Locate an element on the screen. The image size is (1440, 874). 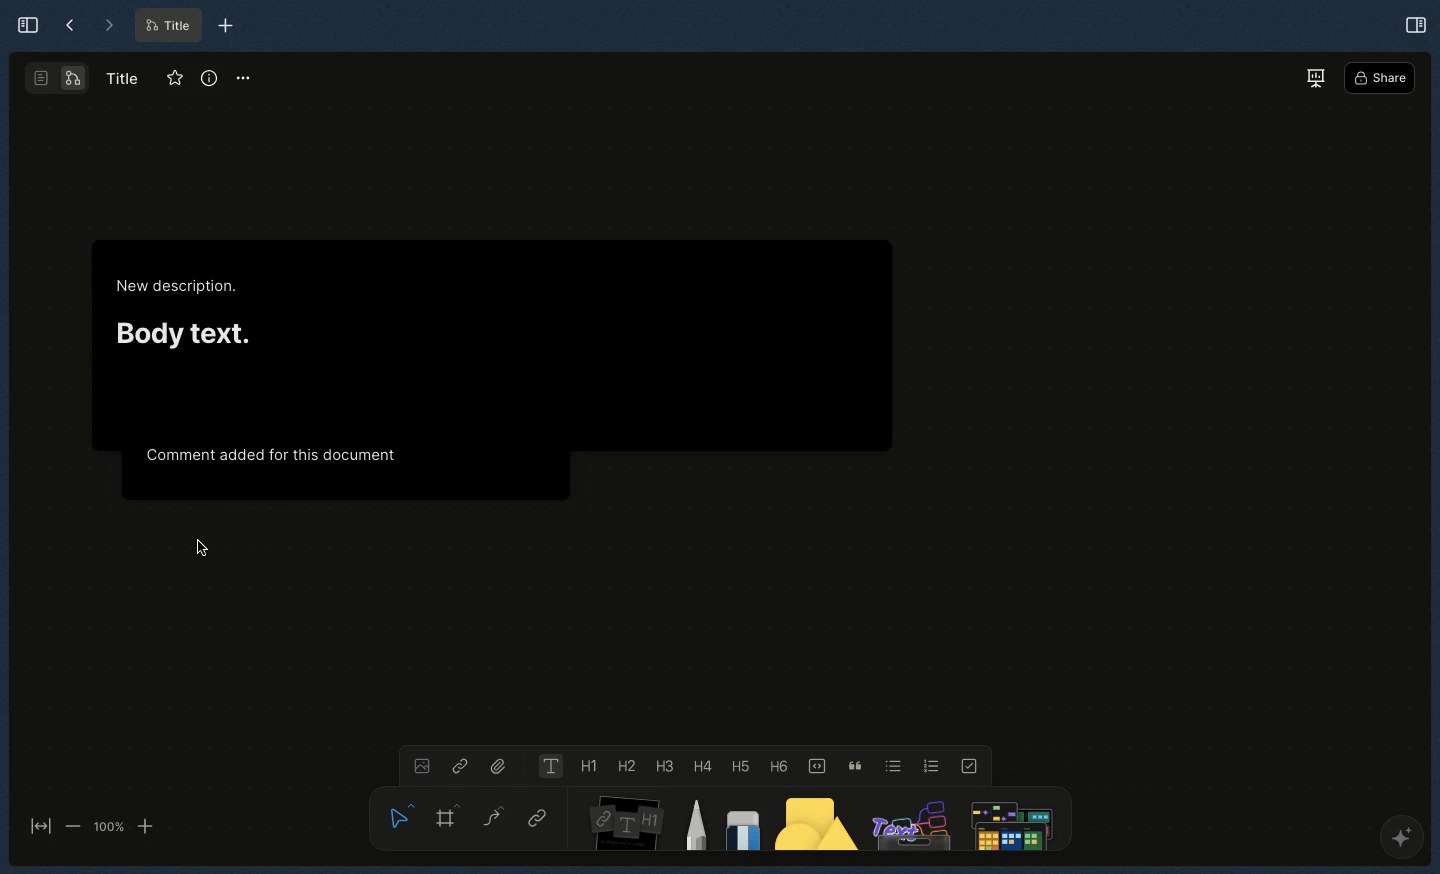
Second layout is located at coordinates (59, 78).